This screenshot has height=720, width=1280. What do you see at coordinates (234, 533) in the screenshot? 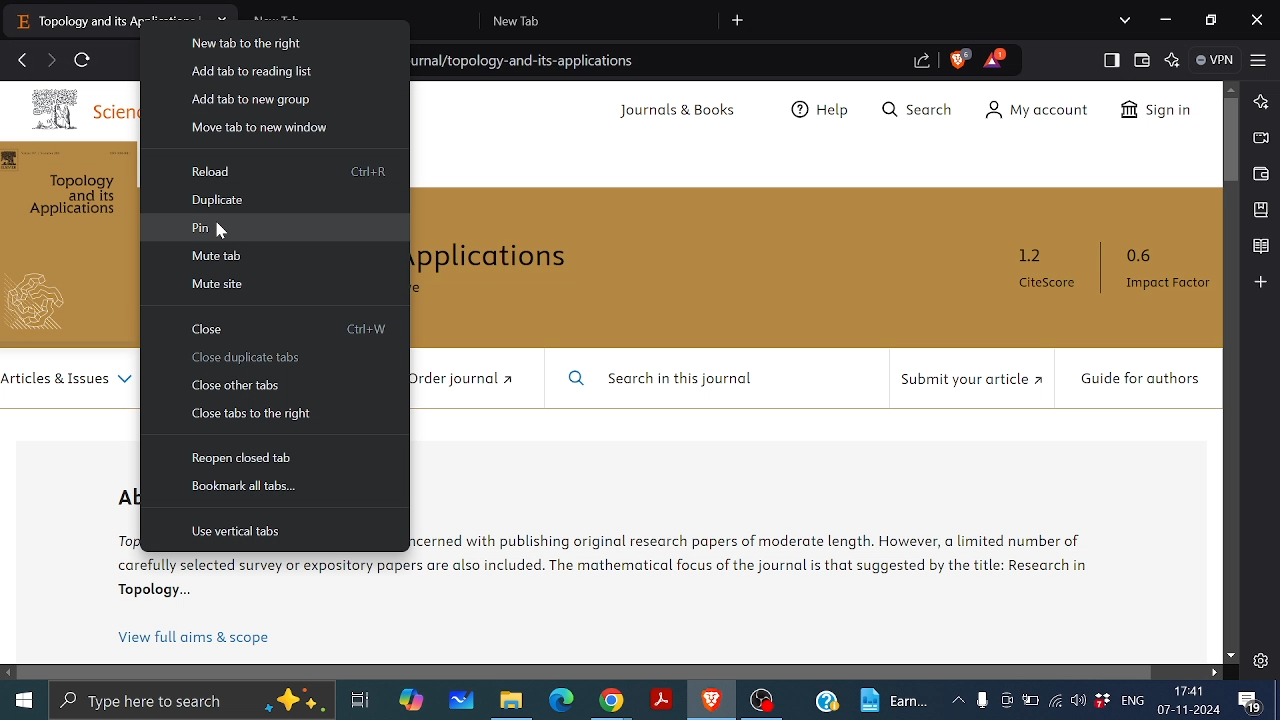
I see `Use vertical lines` at bounding box center [234, 533].